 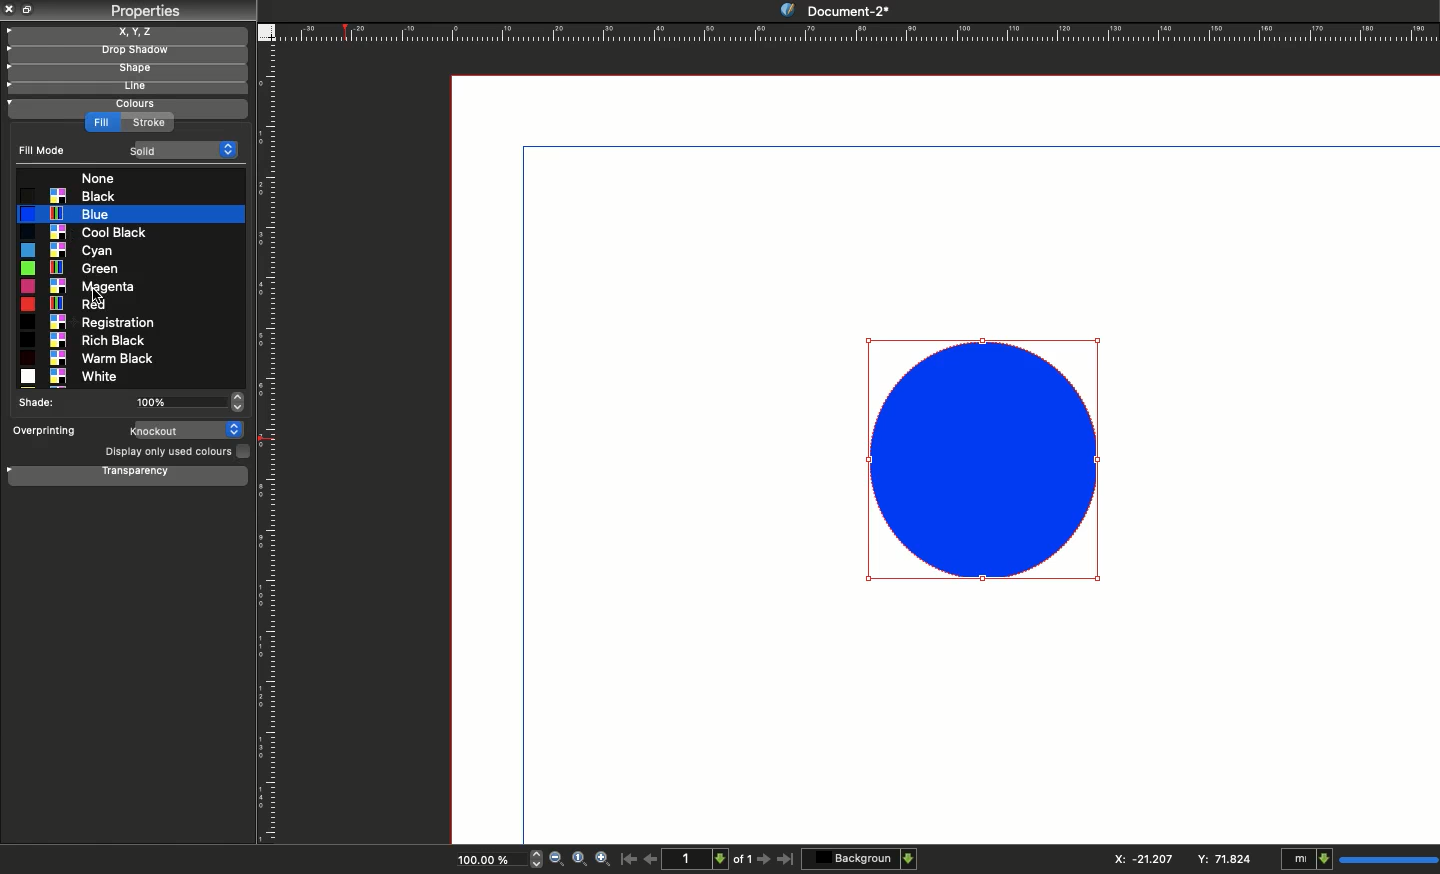 What do you see at coordinates (69, 250) in the screenshot?
I see `Cyan` at bounding box center [69, 250].